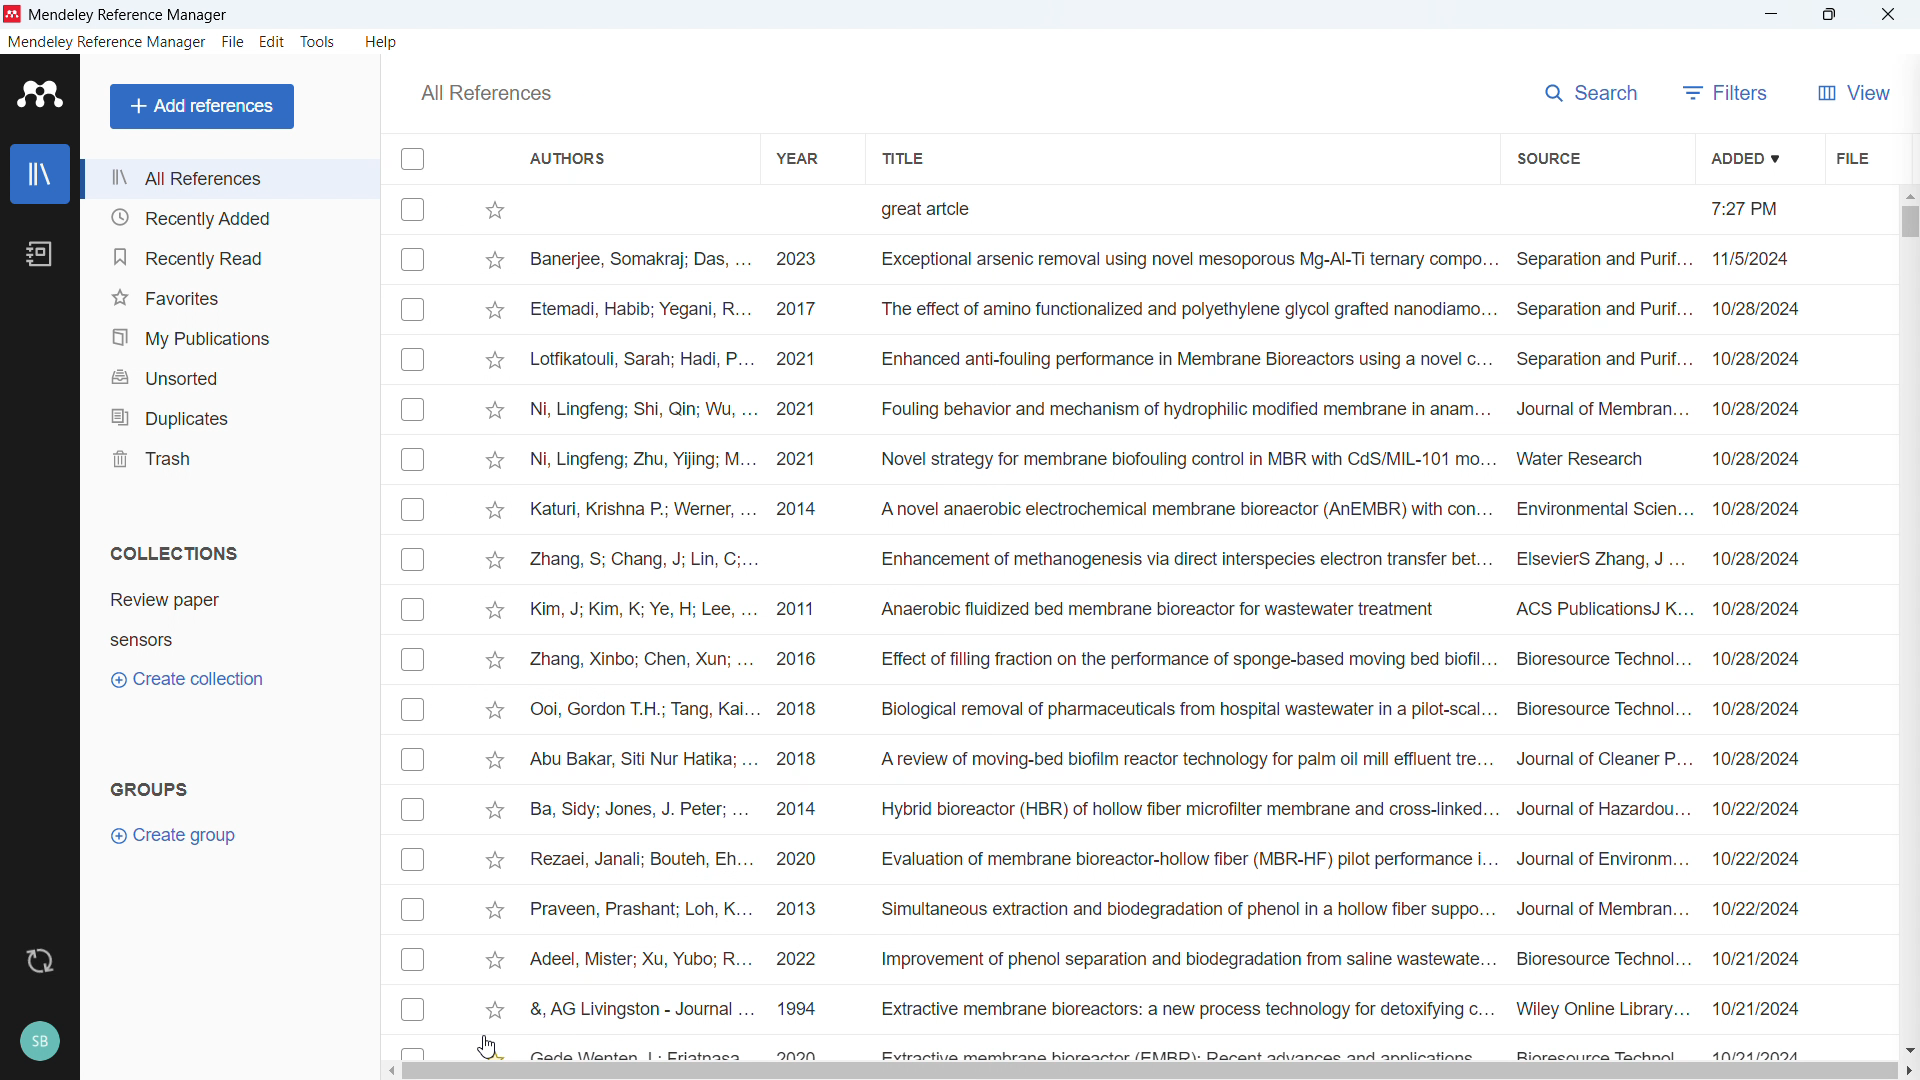 The image size is (1920, 1080). Describe the element at coordinates (232, 639) in the screenshot. I see `Collection 2 ` at that location.